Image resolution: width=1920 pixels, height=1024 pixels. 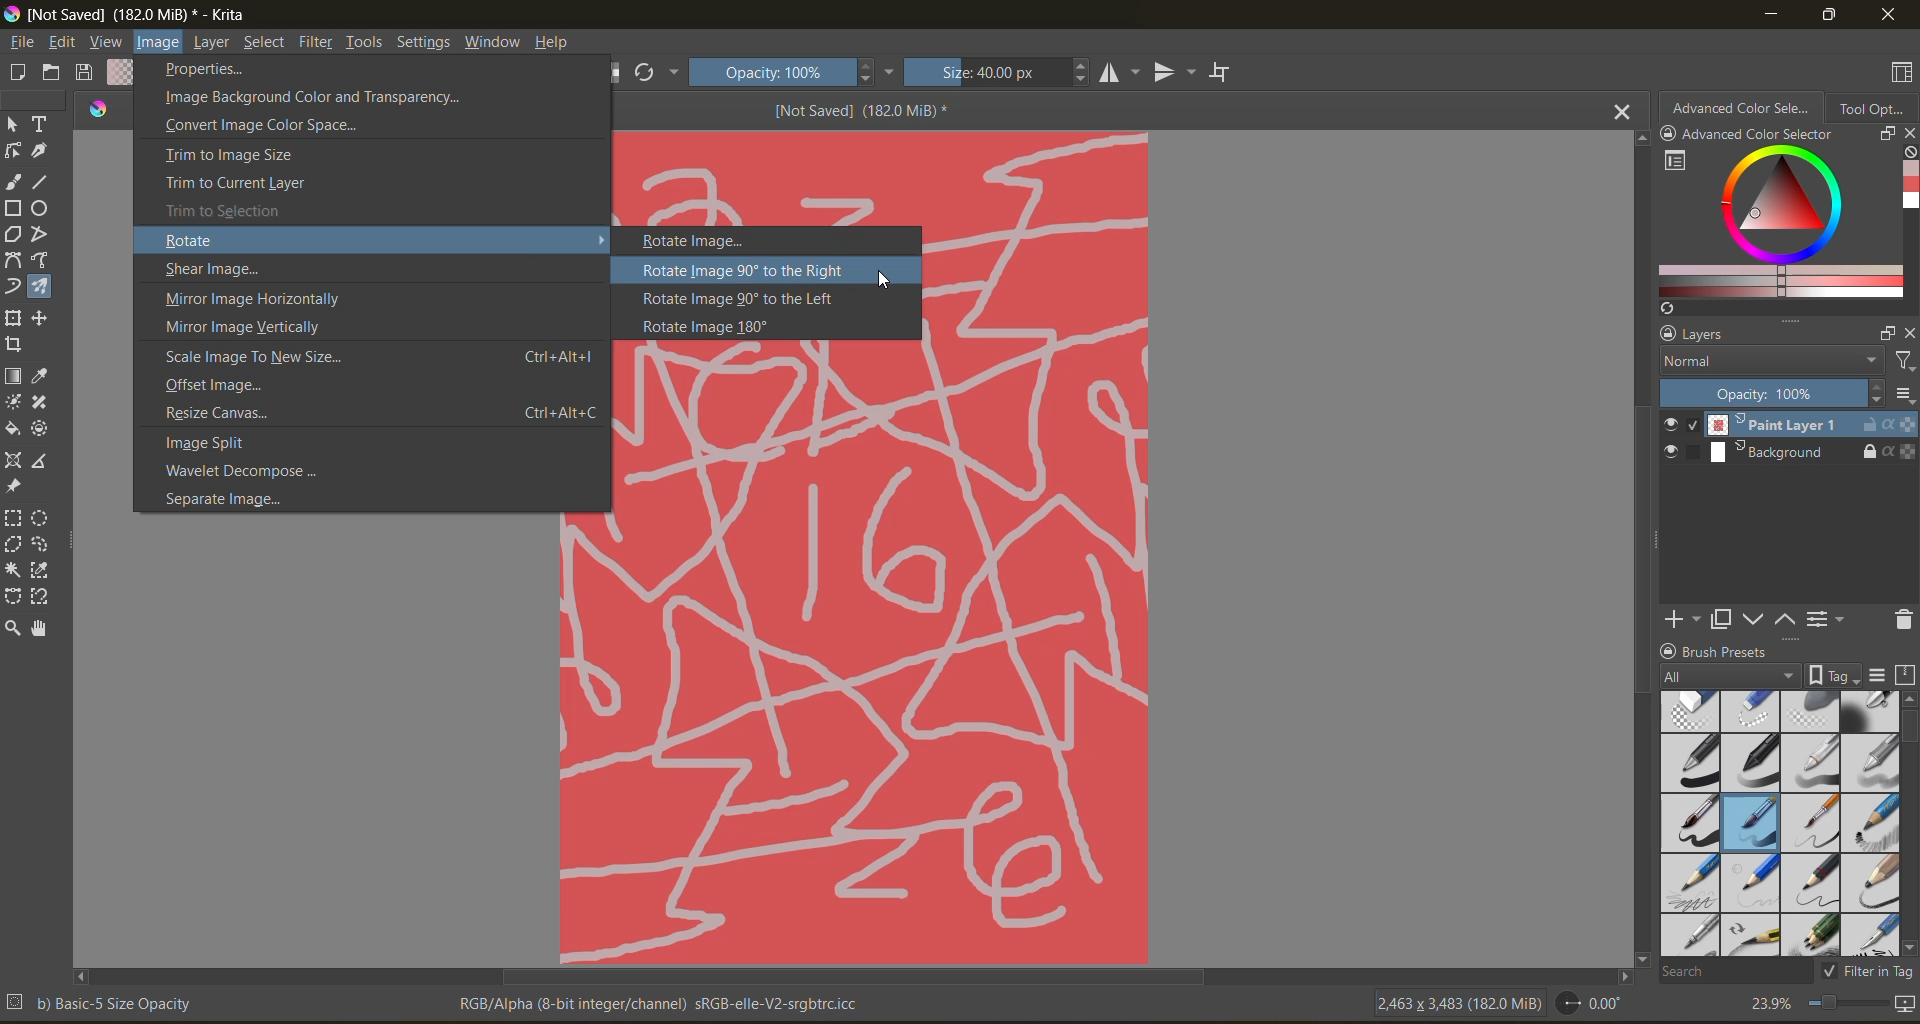 I want to click on layer, so click(x=213, y=44).